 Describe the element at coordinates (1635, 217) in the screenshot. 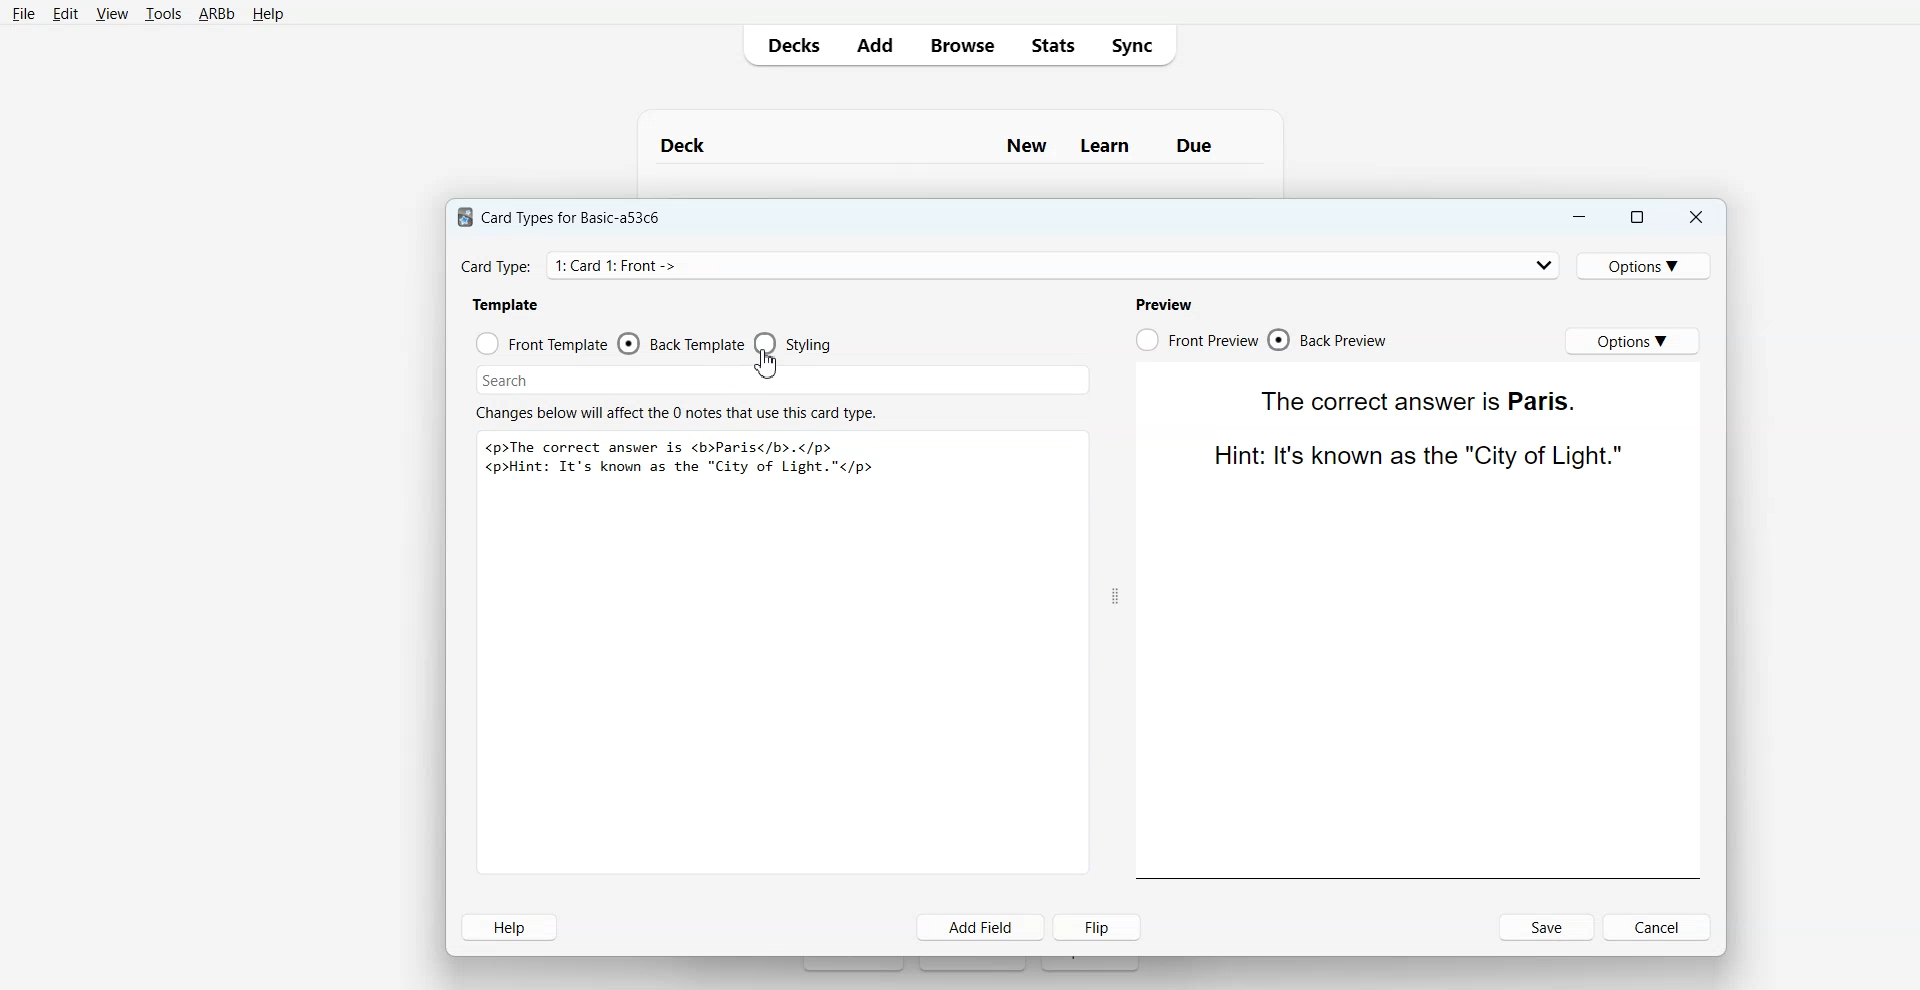

I see `Maximize` at that location.